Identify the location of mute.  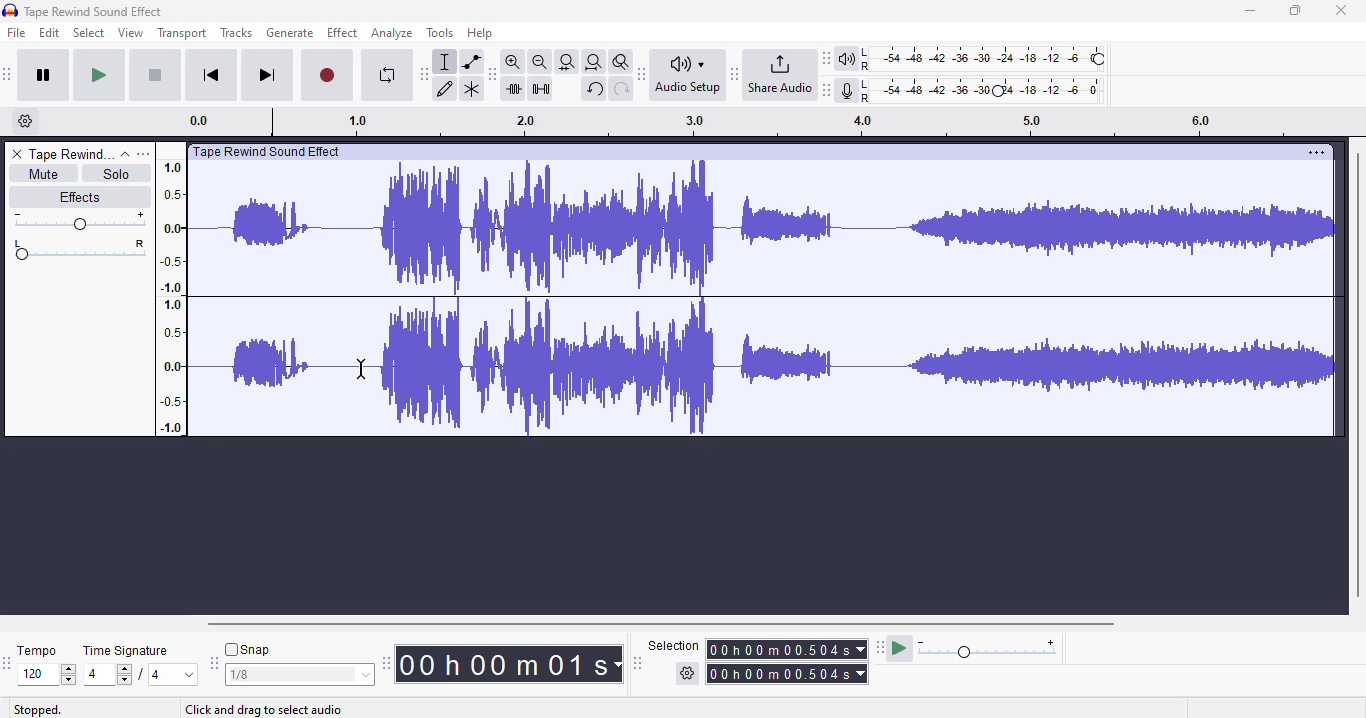
(44, 174).